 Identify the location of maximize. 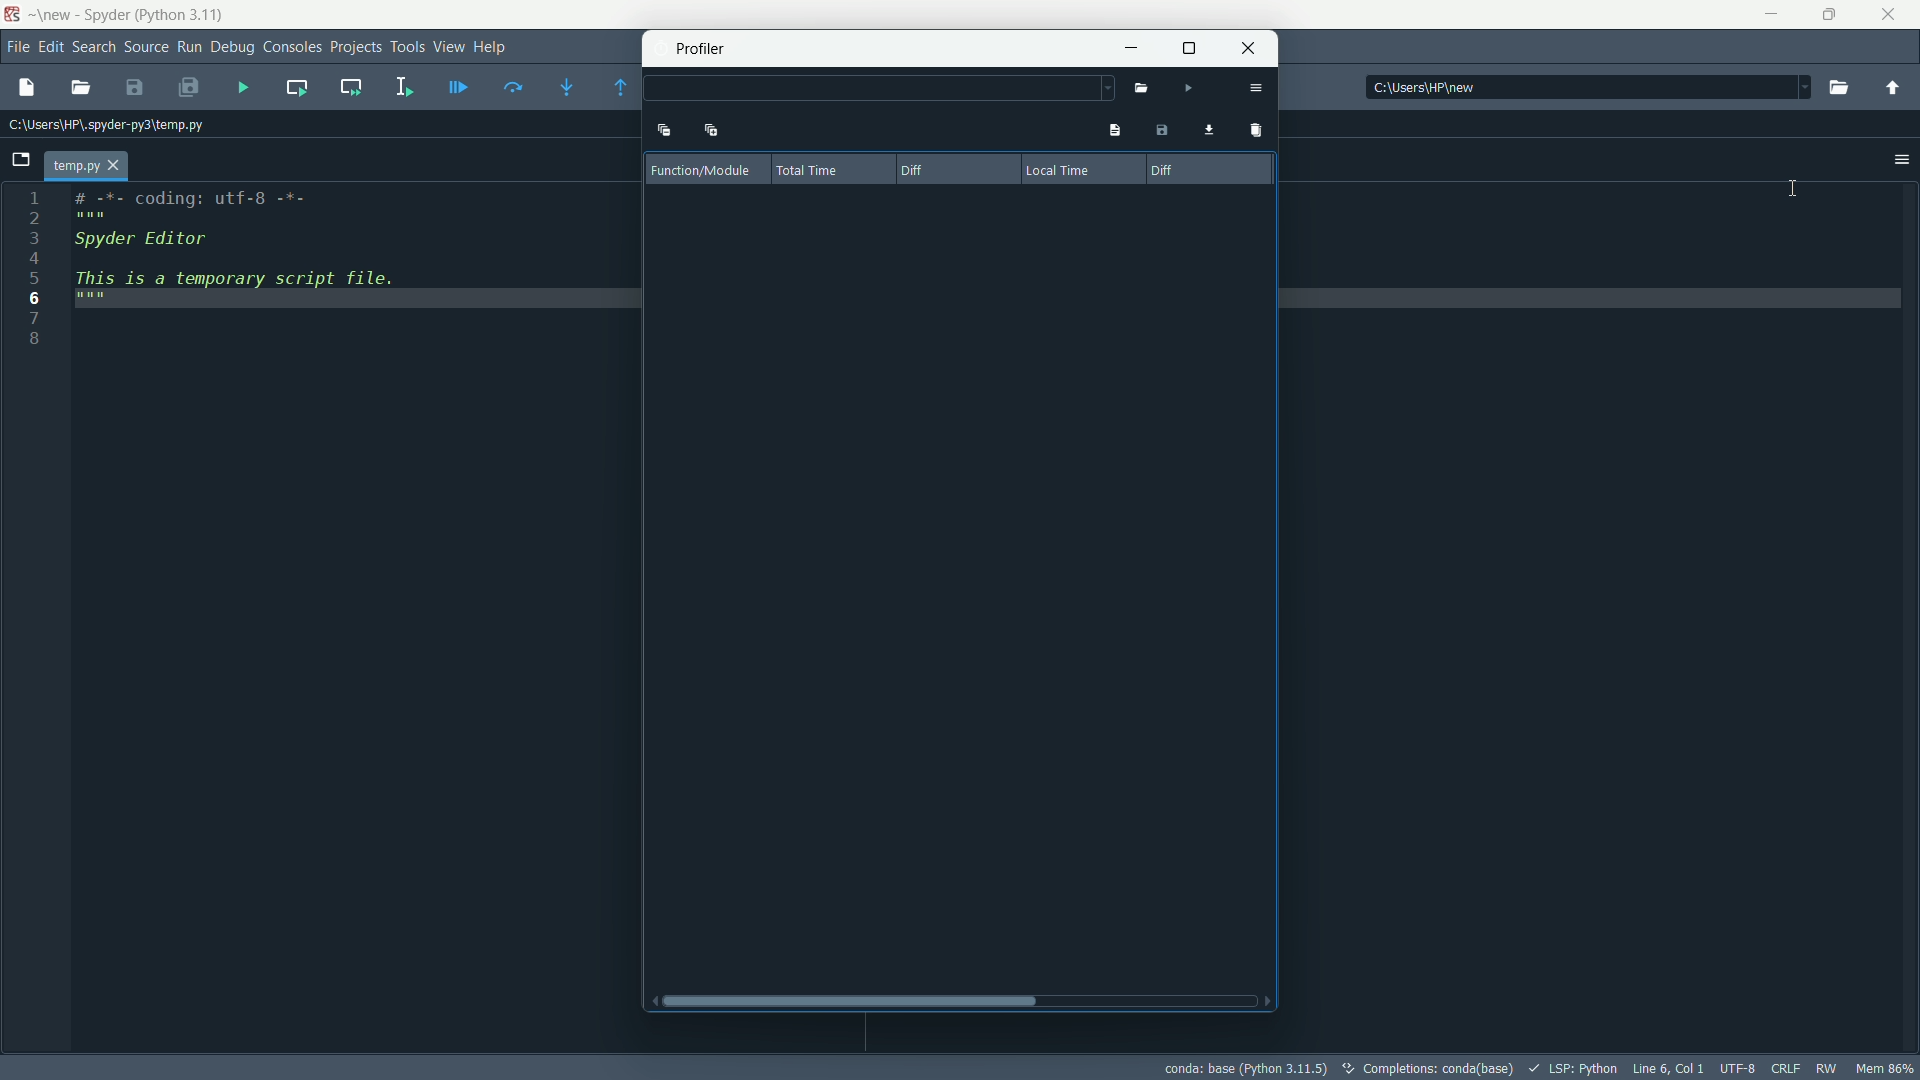
(1191, 49).